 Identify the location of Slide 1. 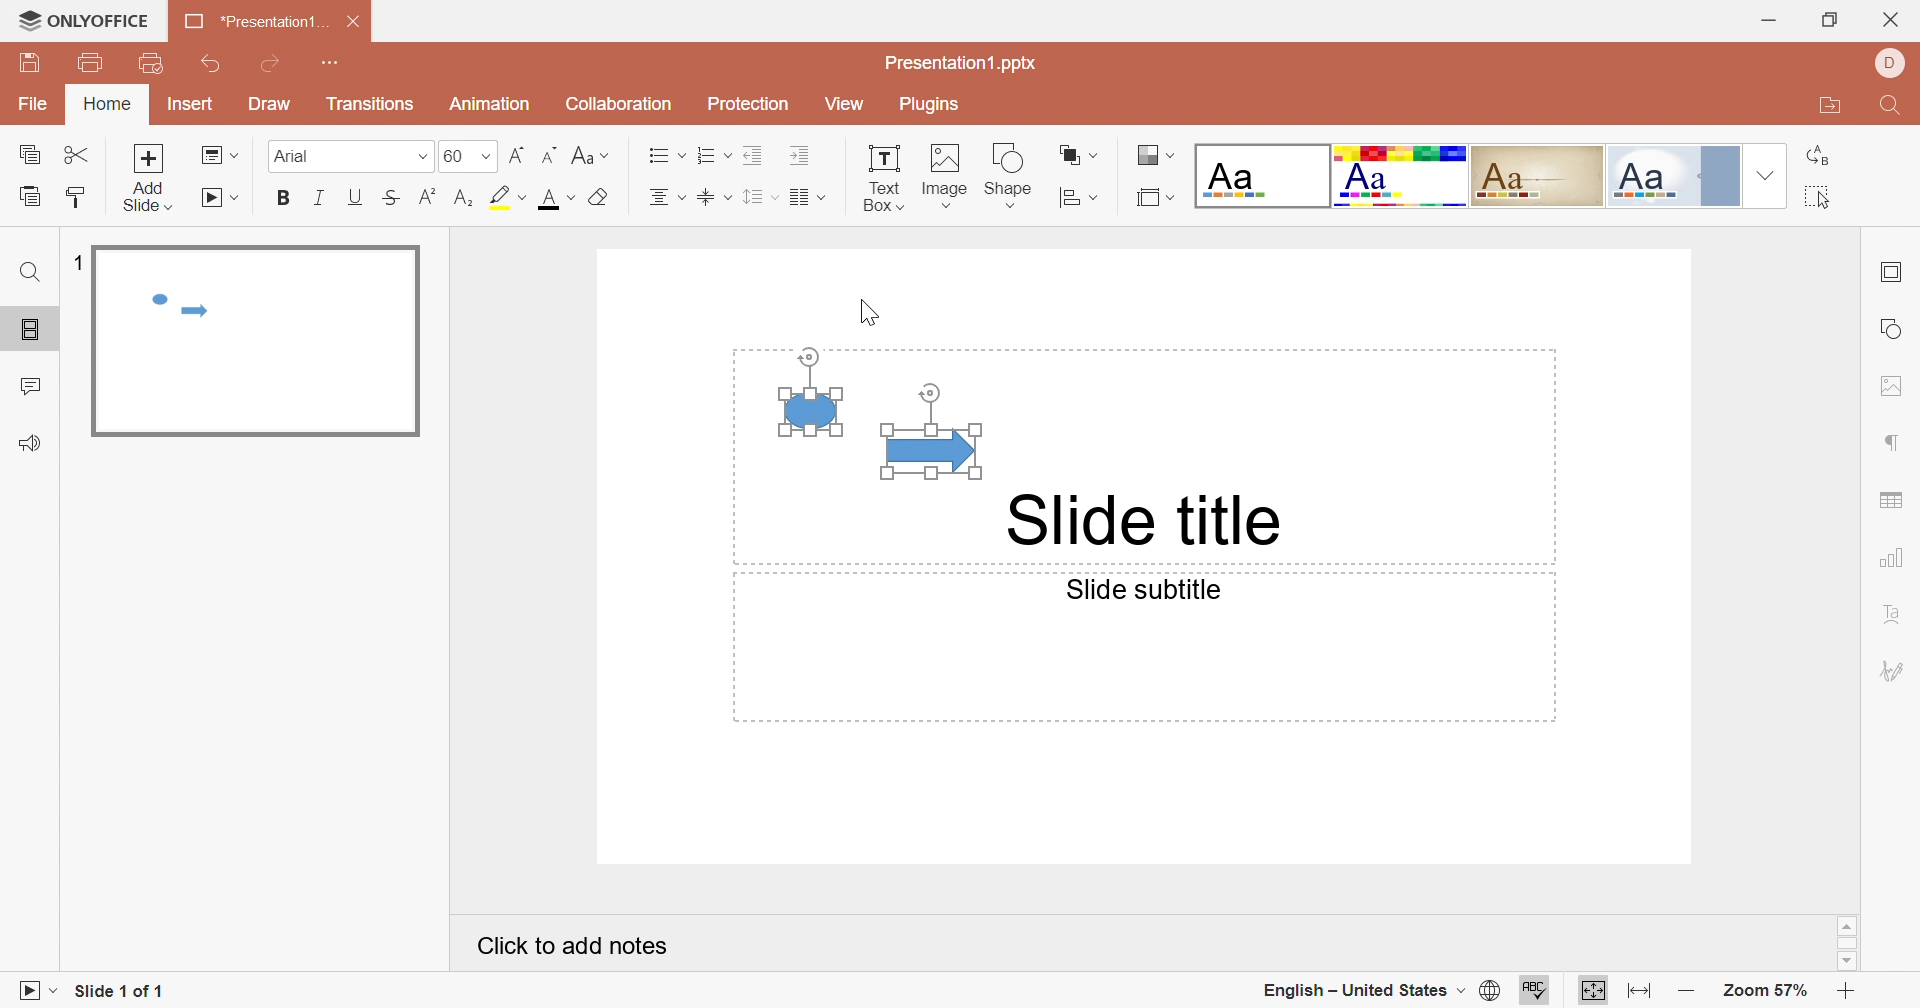
(261, 343).